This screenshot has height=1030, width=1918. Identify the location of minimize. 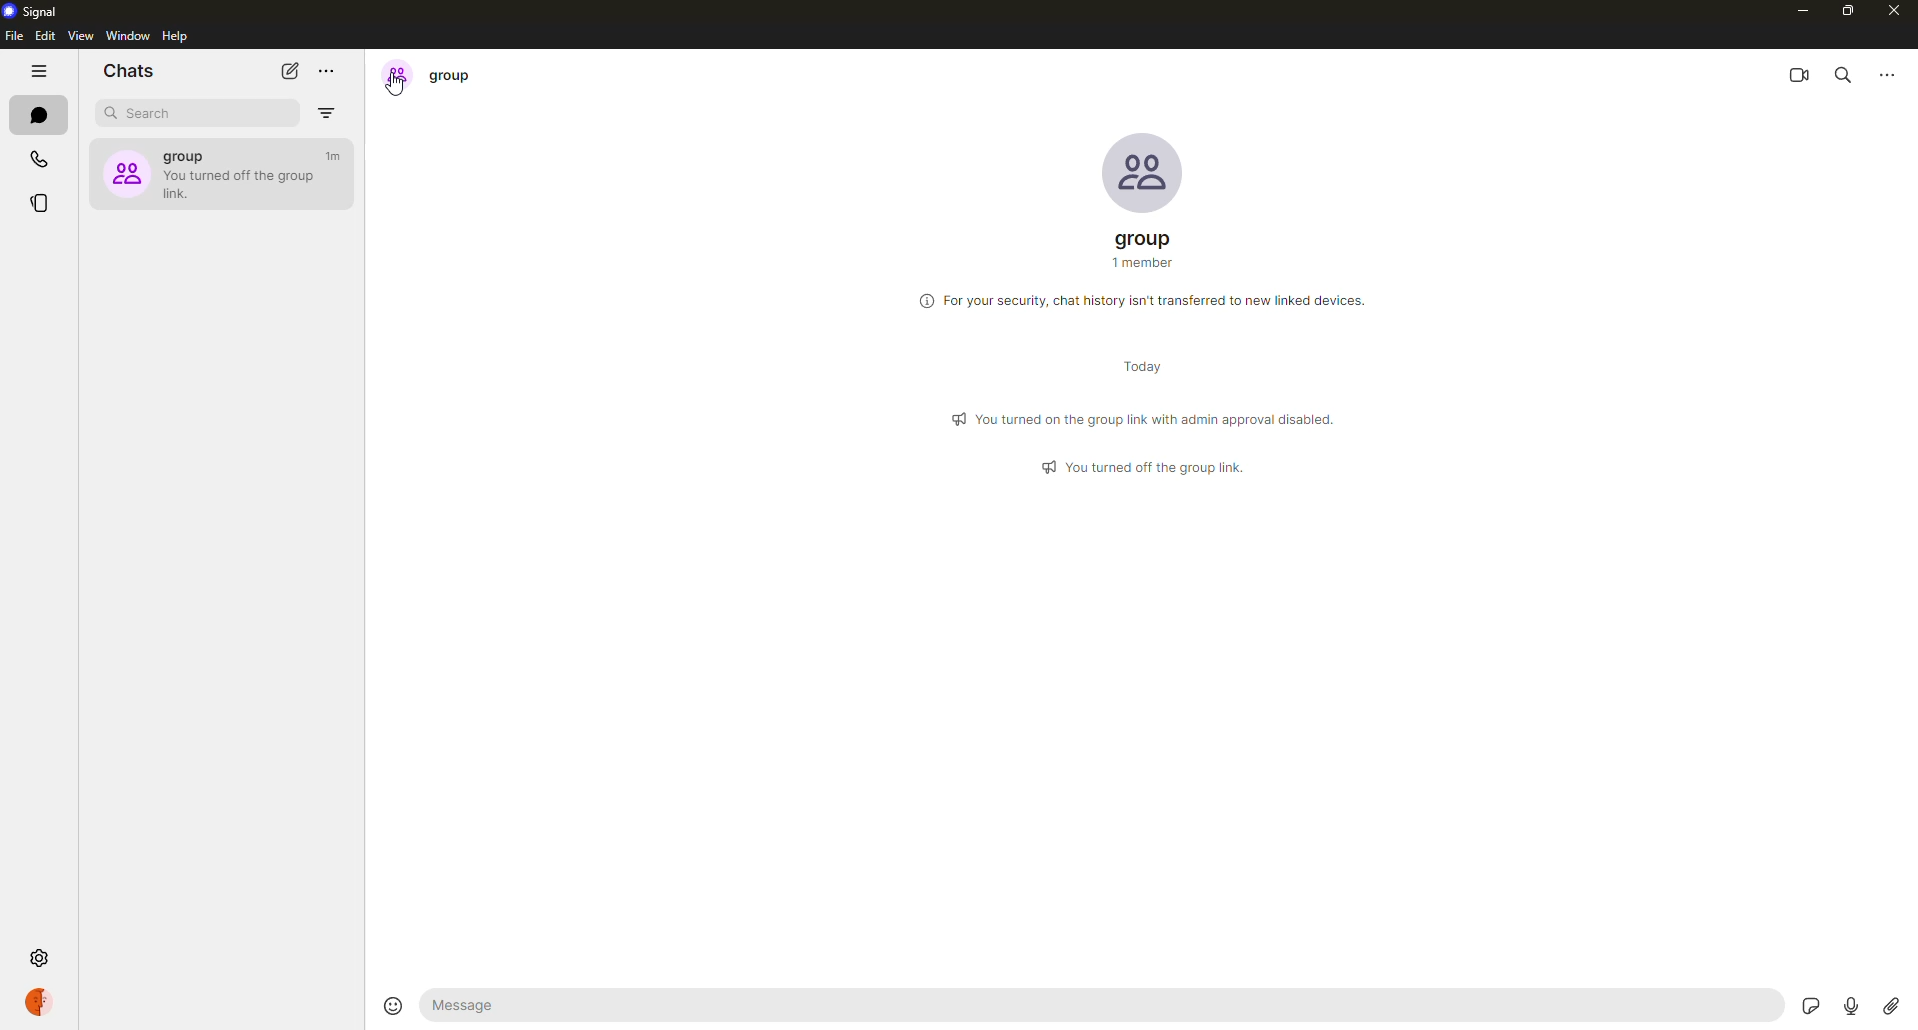
(1792, 10).